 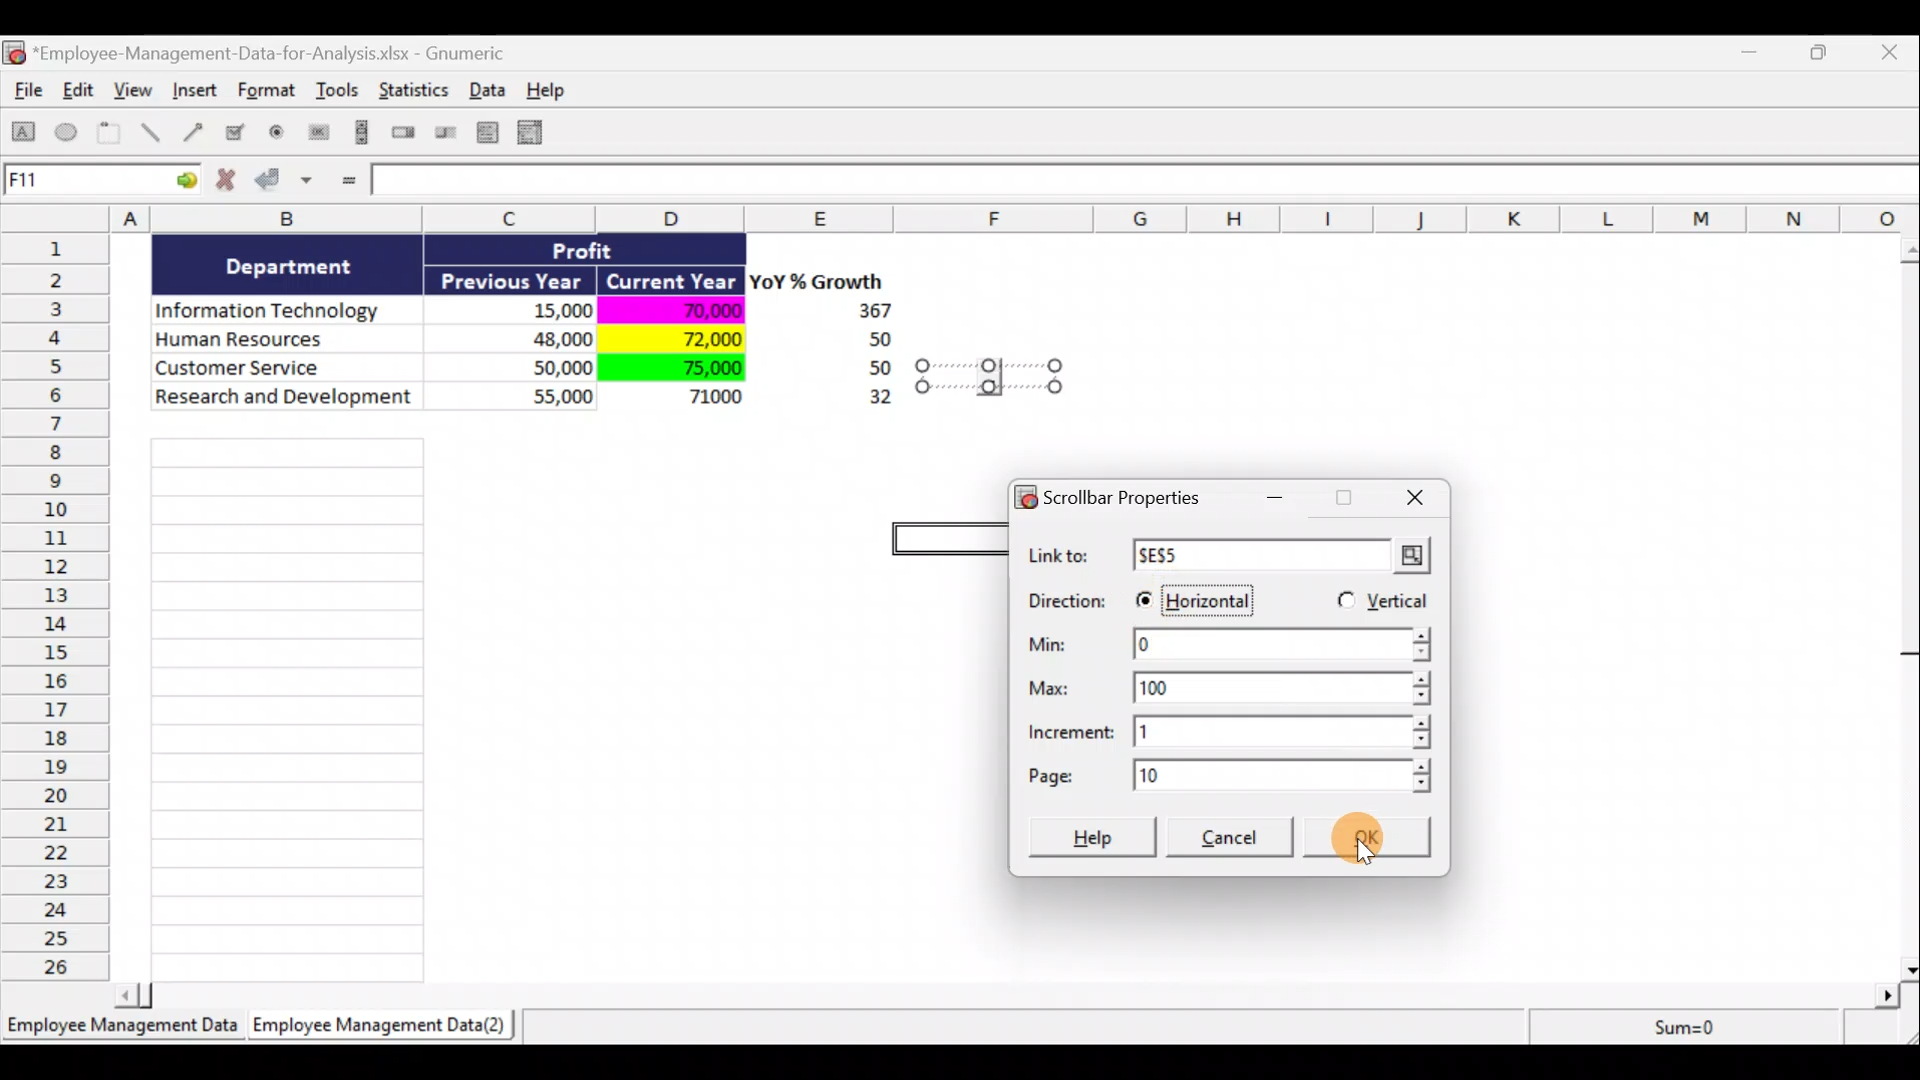 I want to click on Create a list, so click(x=482, y=132).